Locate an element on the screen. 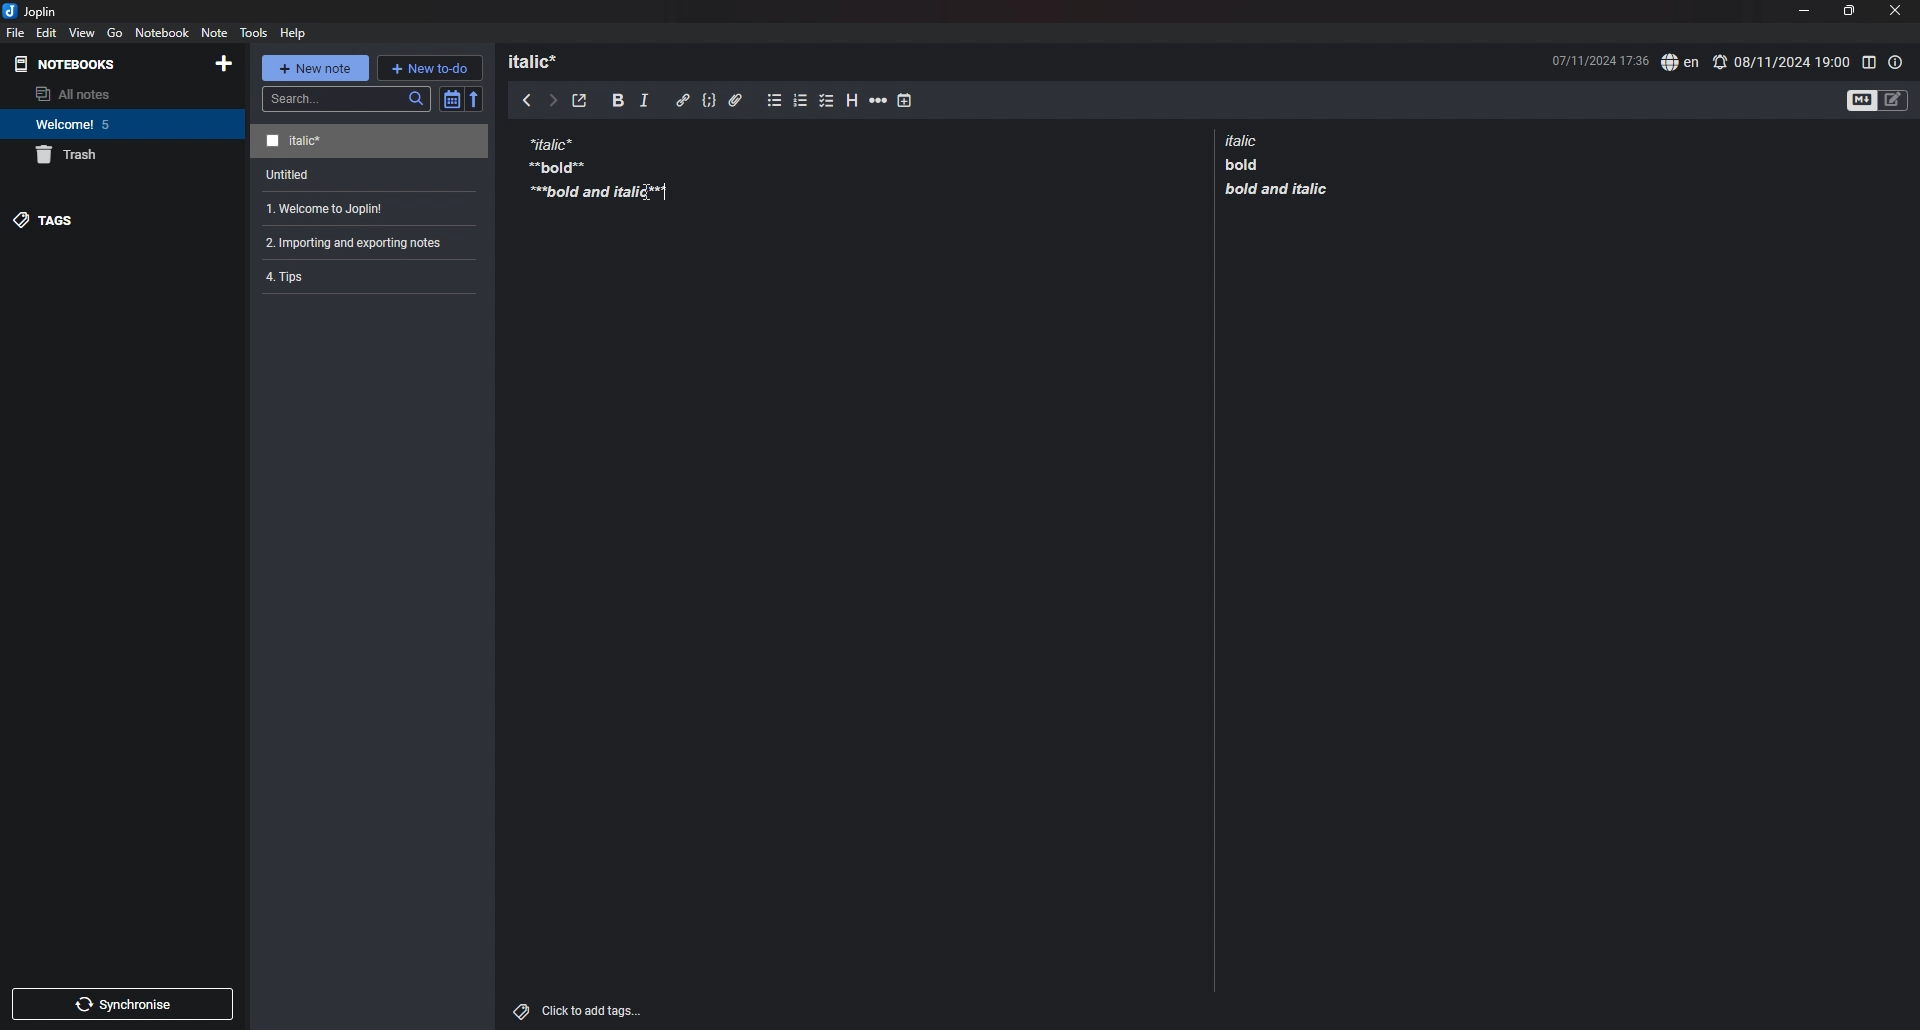 The width and height of the screenshot is (1920, 1030). close is located at coordinates (1897, 10).